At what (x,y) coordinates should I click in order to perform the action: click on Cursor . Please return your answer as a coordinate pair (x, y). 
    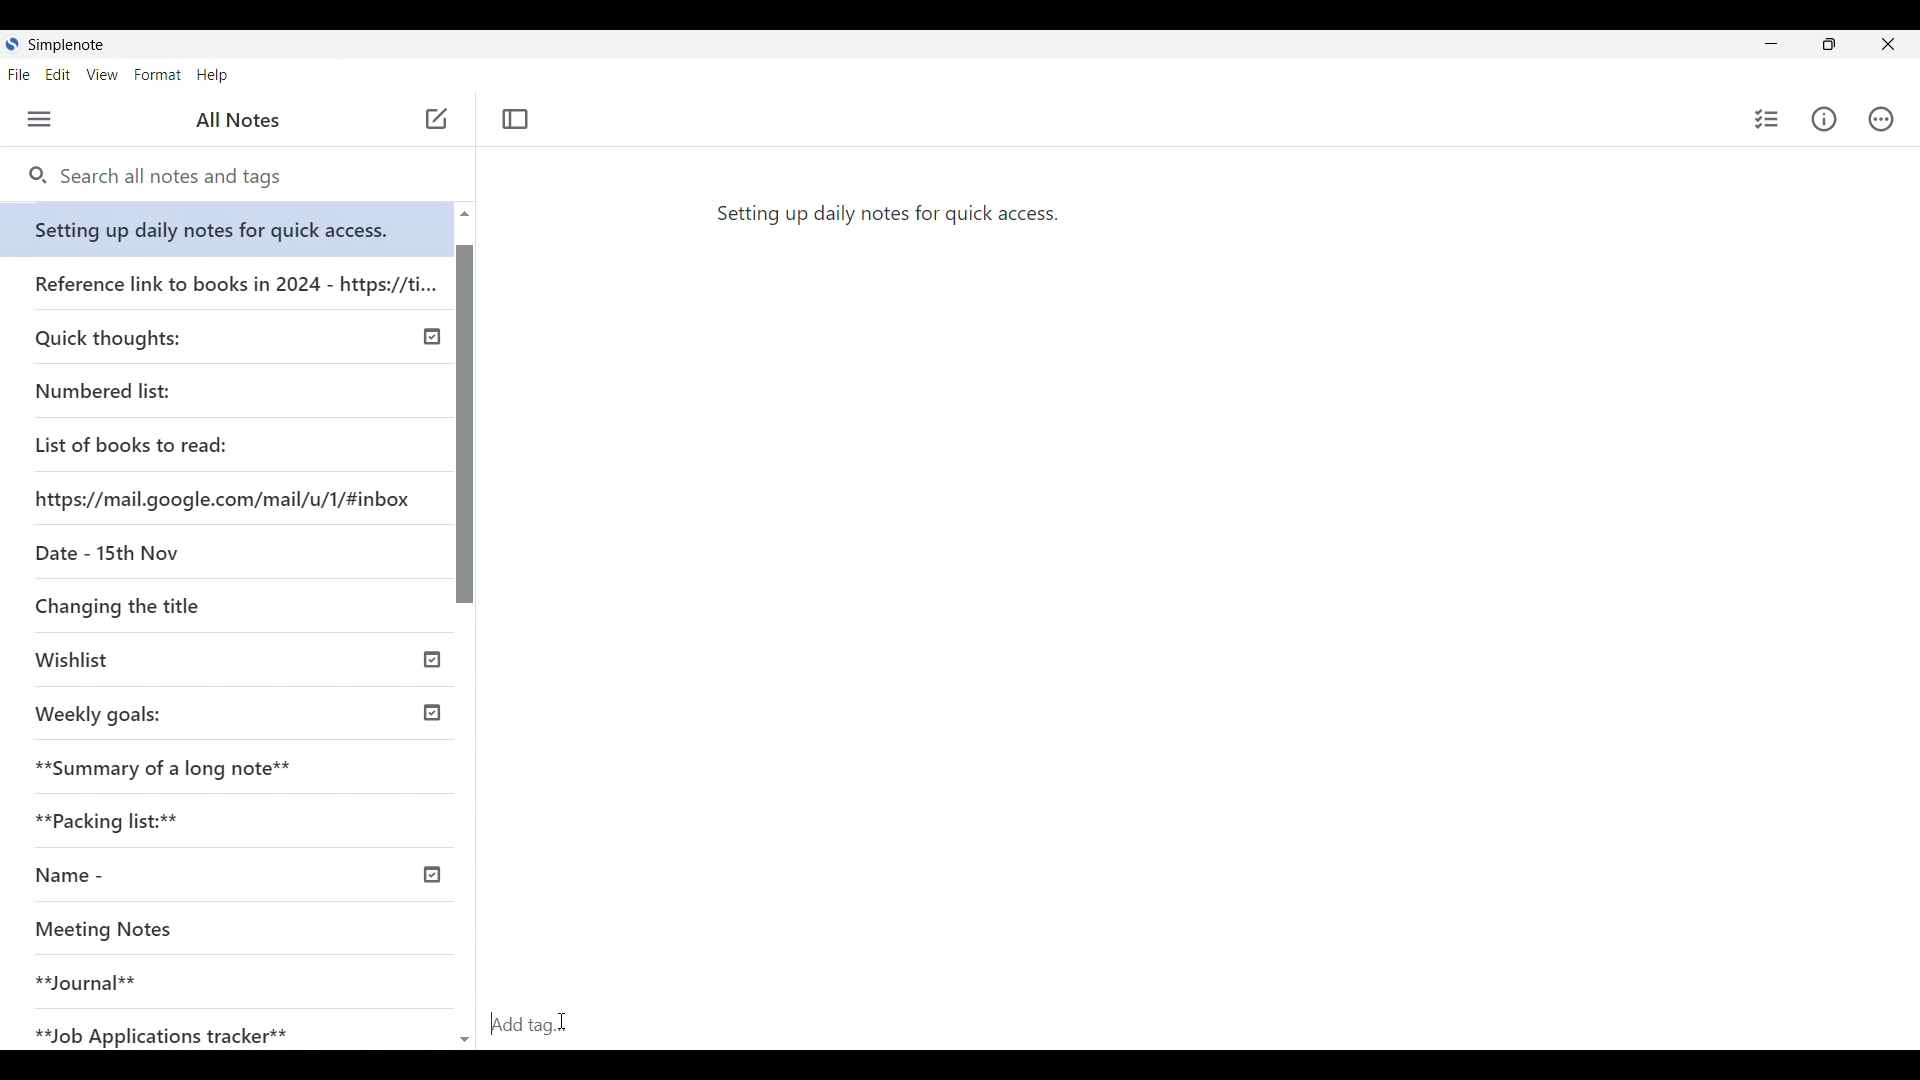
    Looking at the image, I should click on (562, 1024).